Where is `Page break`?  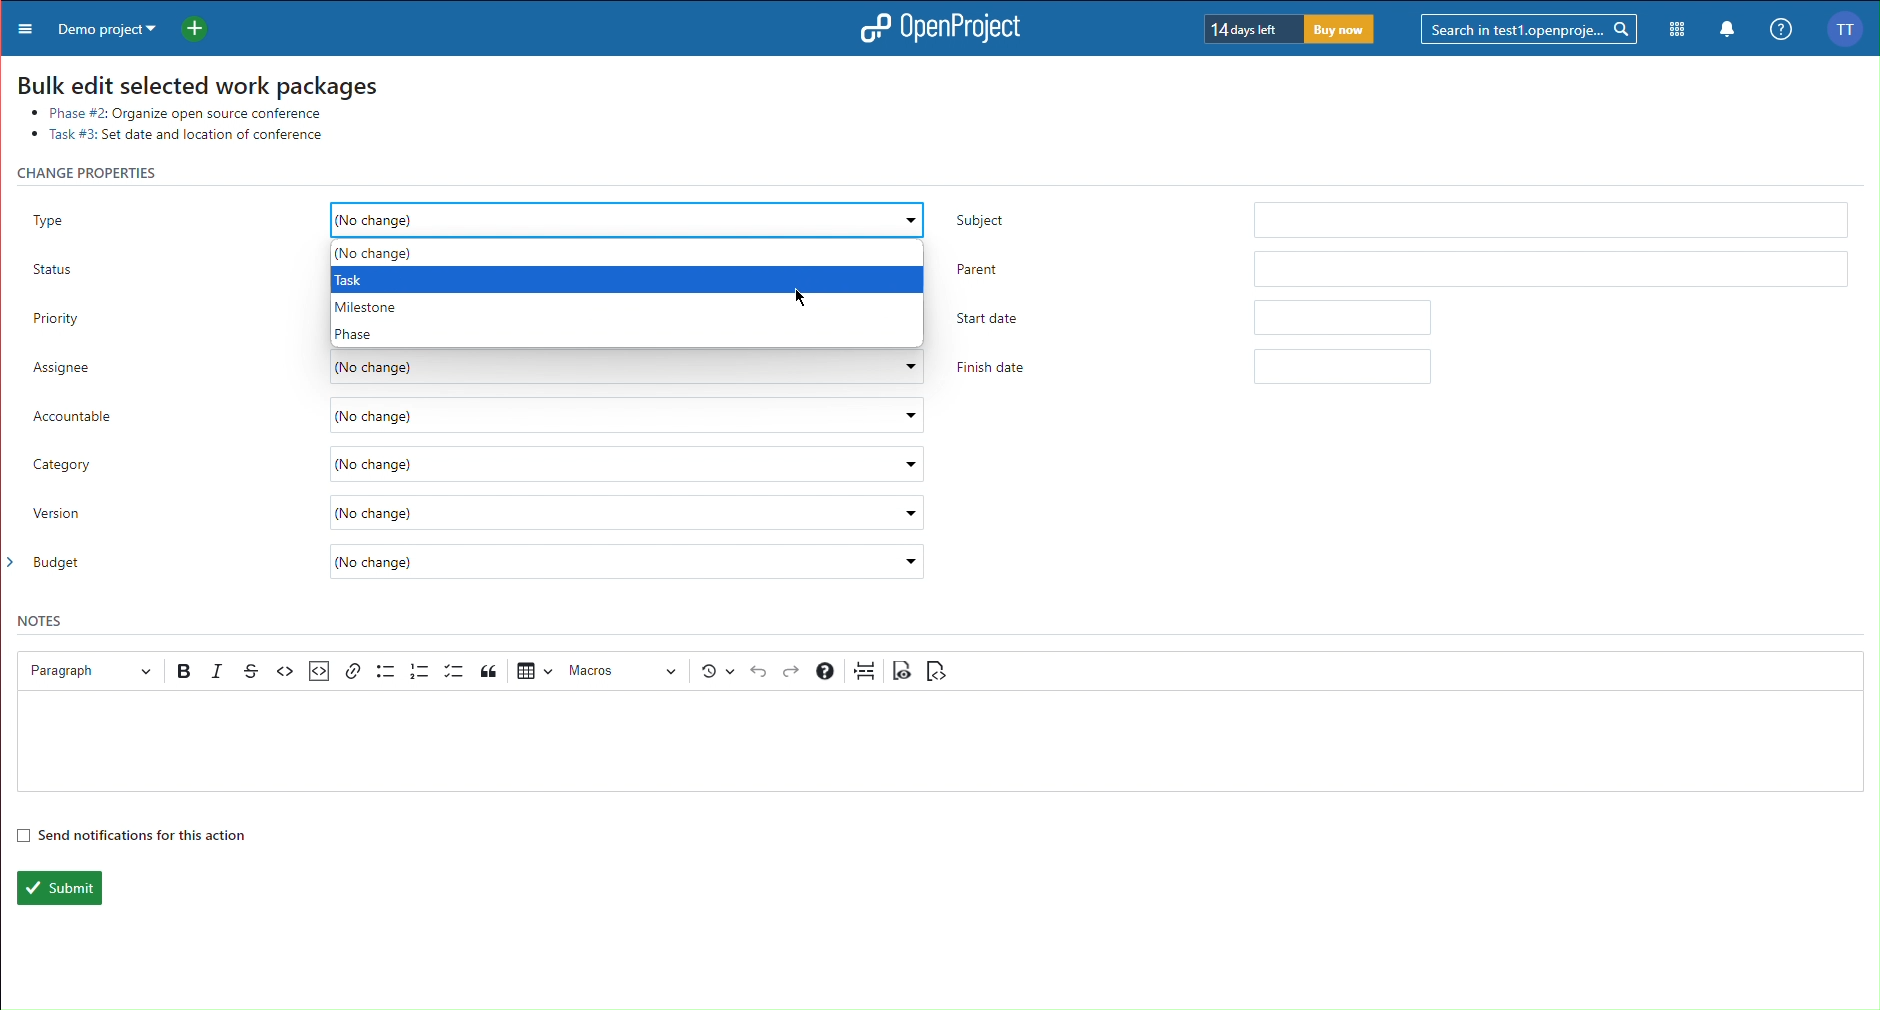 Page break is located at coordinates (865, 670).